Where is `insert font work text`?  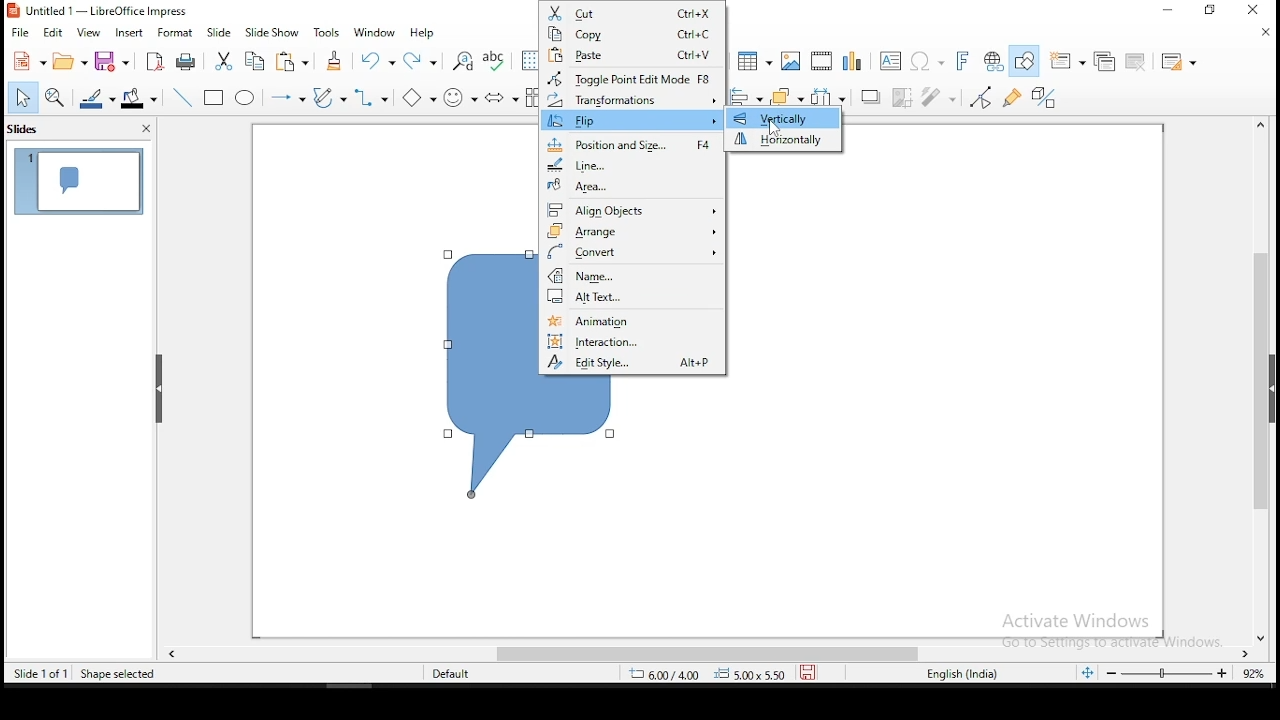 insert font work text is located at coordinates (963, 60).